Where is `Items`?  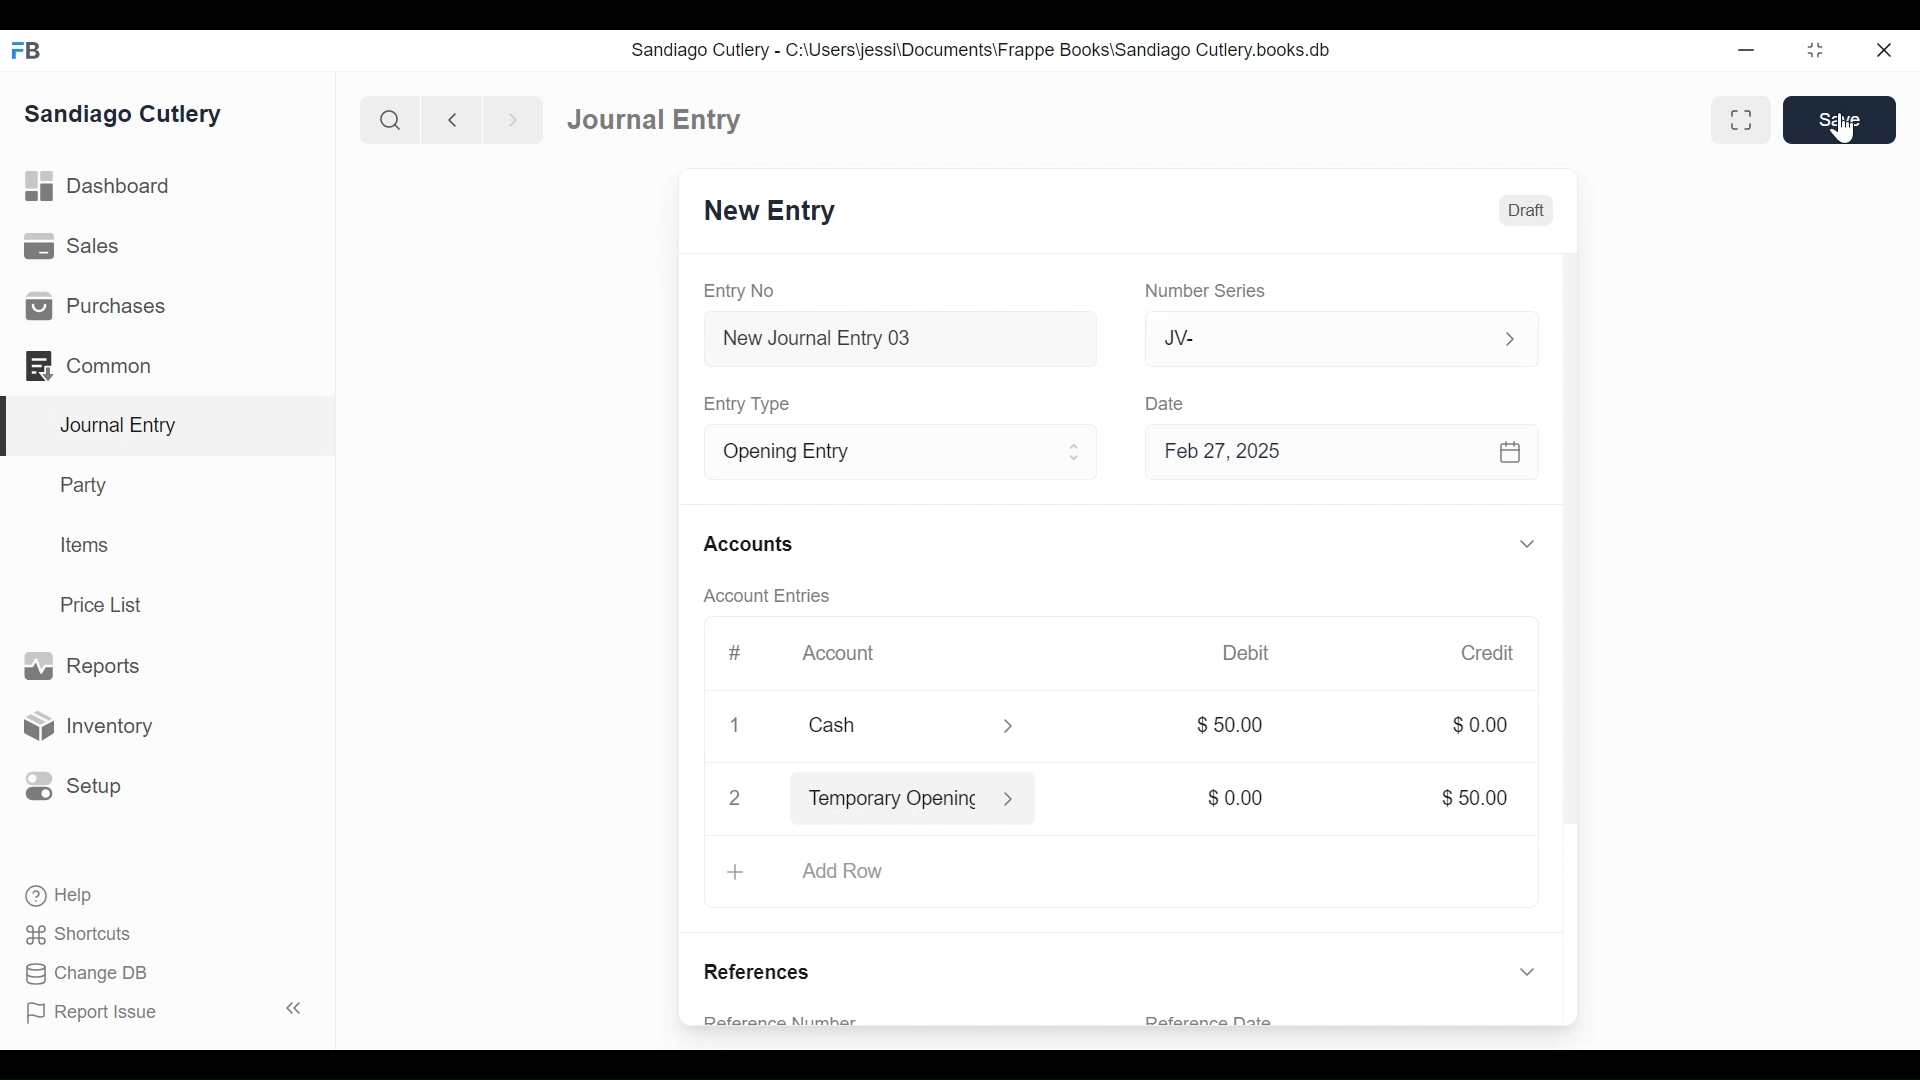
Items is located at coordinates (82, 544).